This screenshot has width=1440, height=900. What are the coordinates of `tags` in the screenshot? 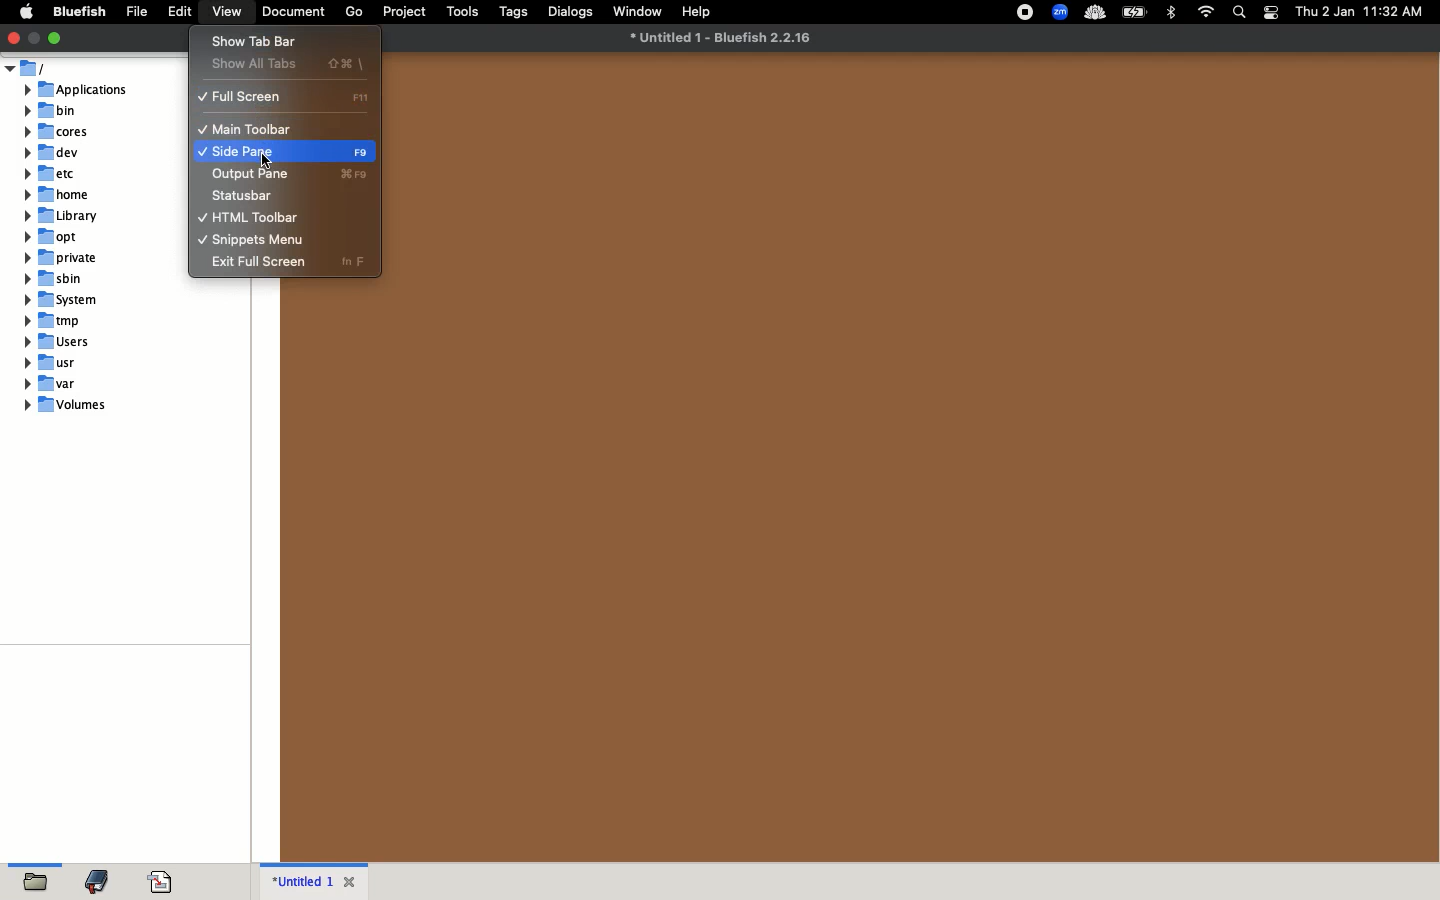 It's located at (515, 13).